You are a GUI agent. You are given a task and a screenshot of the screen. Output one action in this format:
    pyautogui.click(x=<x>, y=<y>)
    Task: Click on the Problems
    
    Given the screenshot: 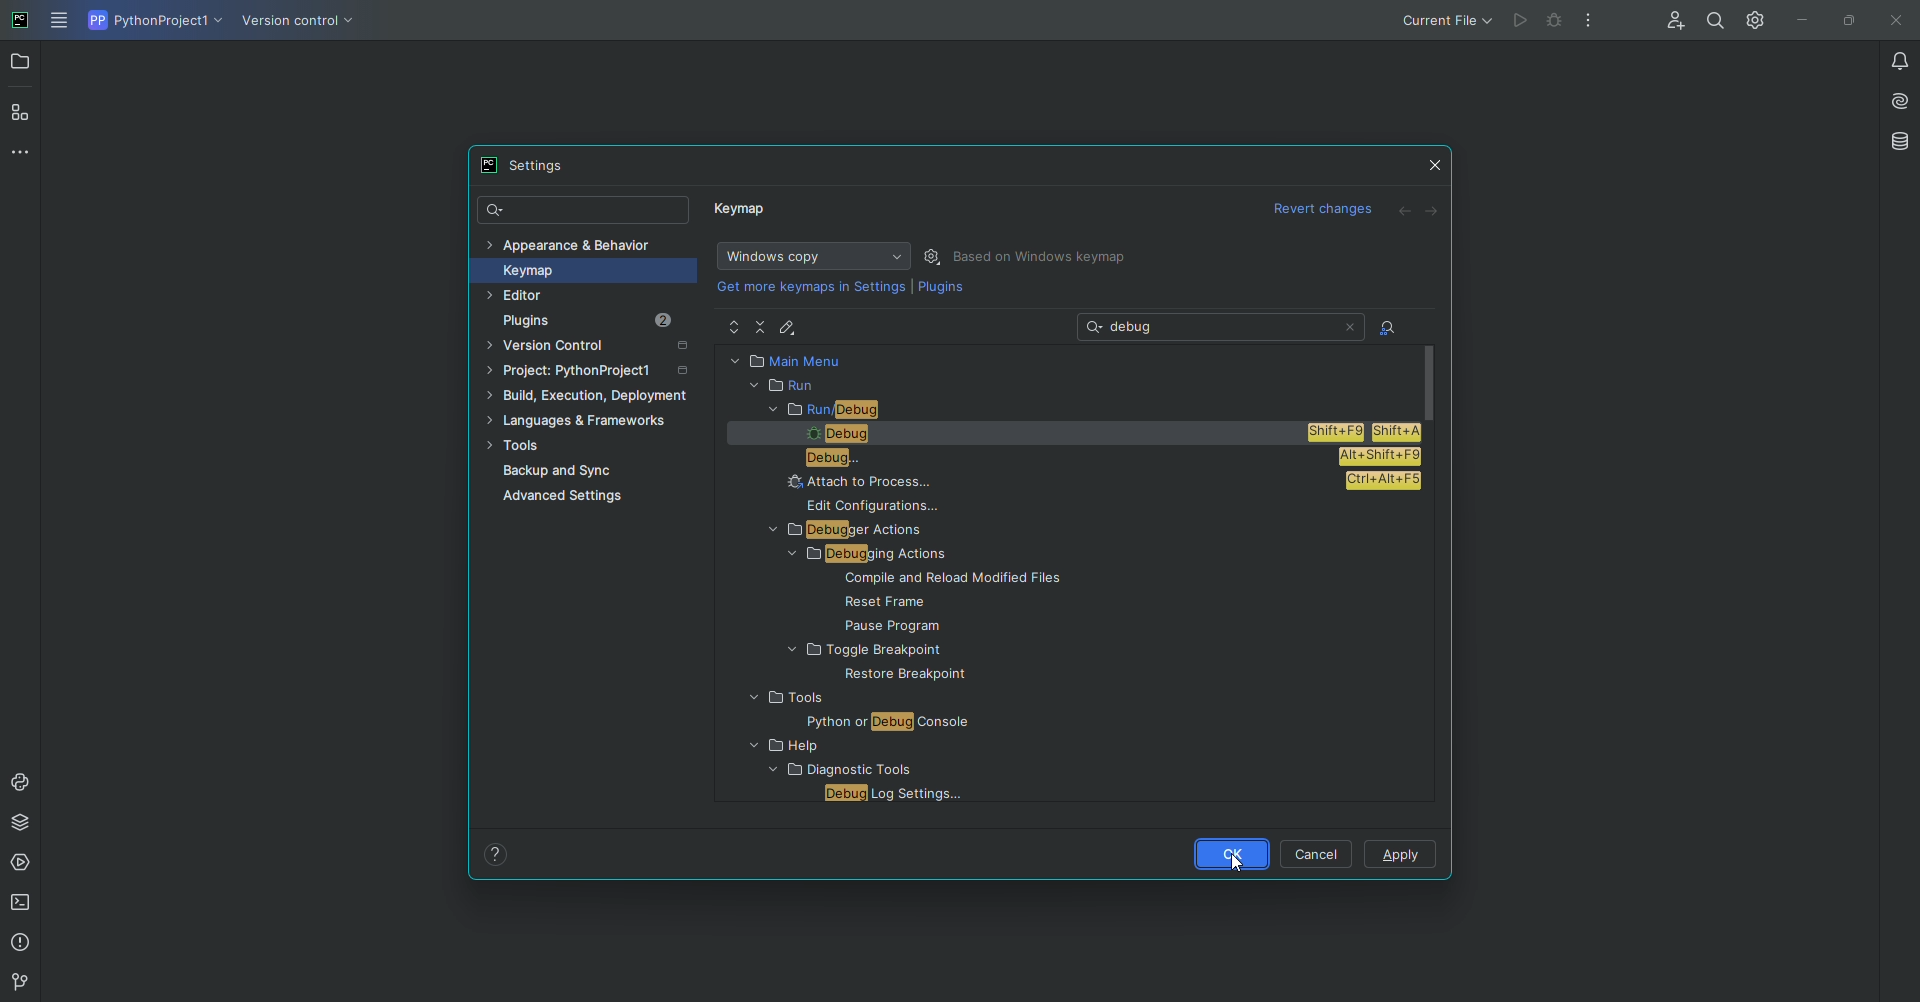 What is the action you would take?
    pyautogui.click(x=23, y=943)
    